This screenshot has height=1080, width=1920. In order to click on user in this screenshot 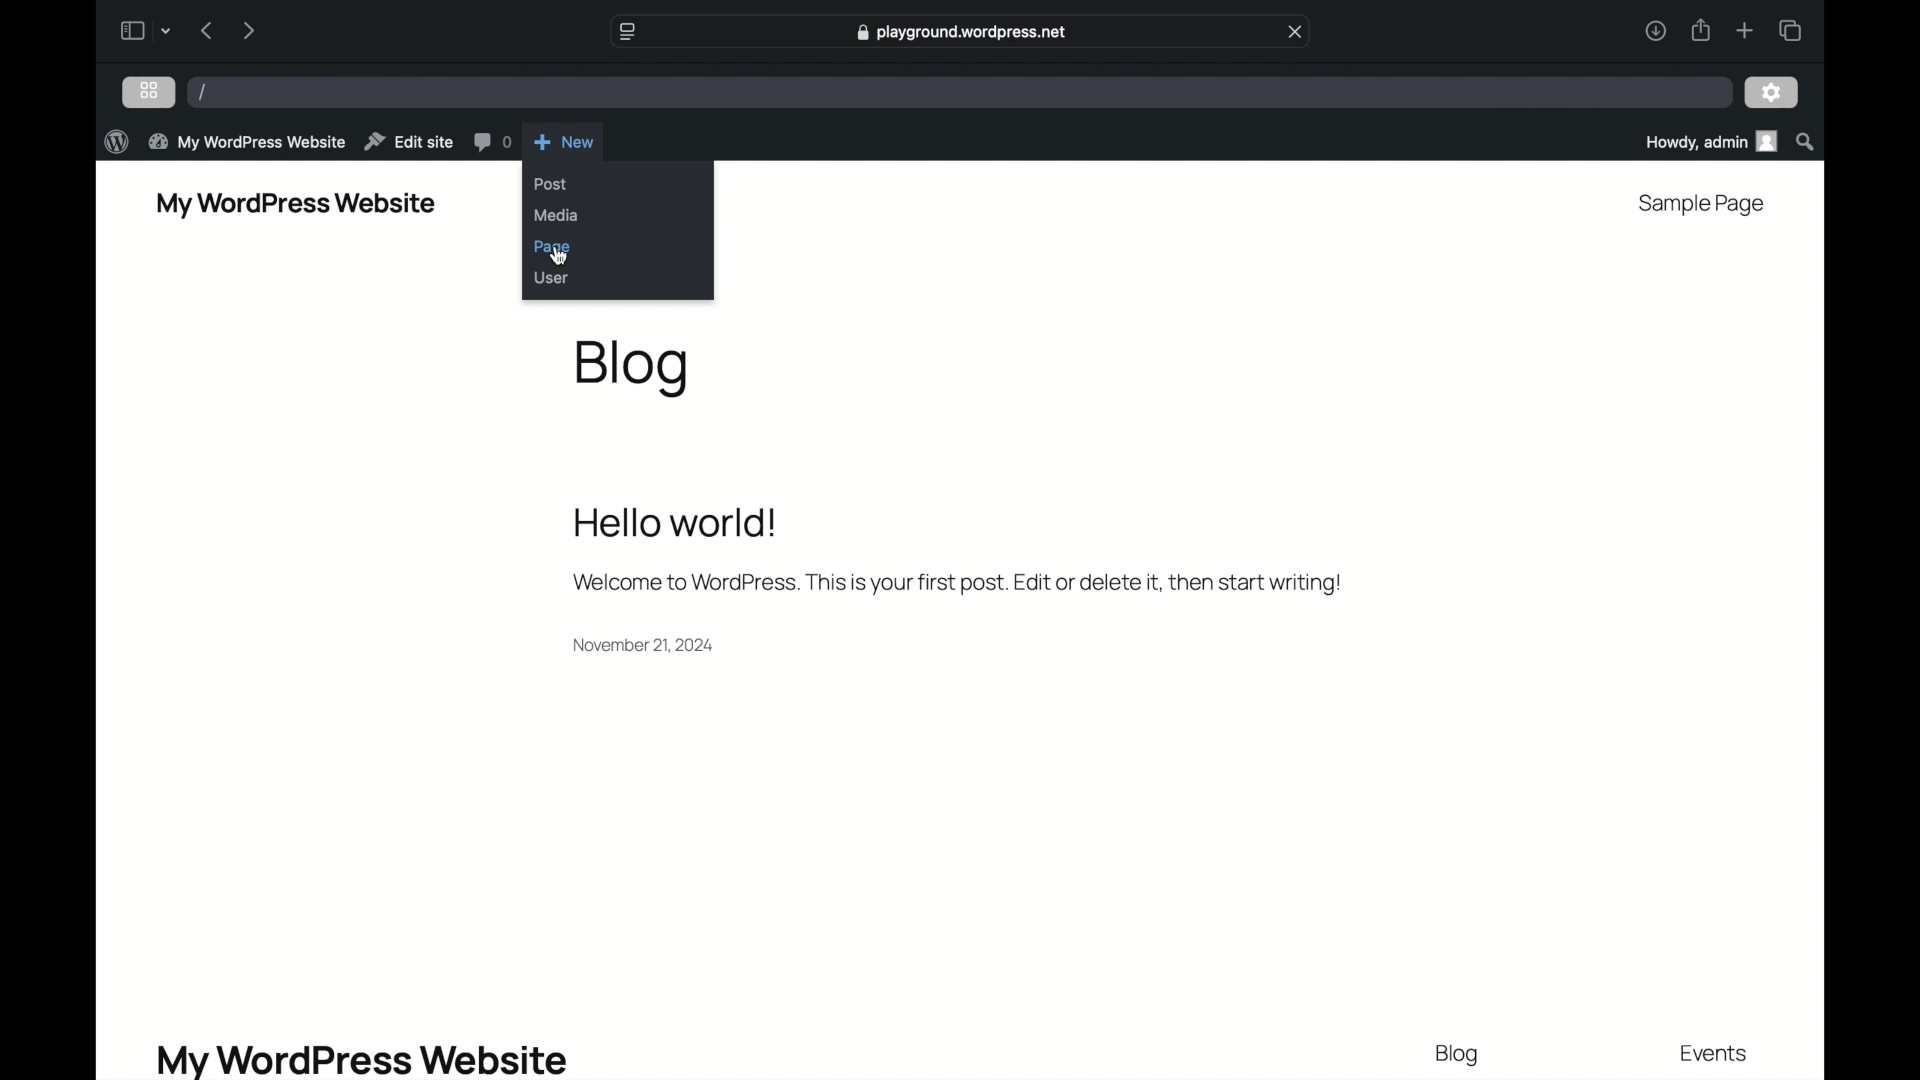, I will do `click(553, 278)`.